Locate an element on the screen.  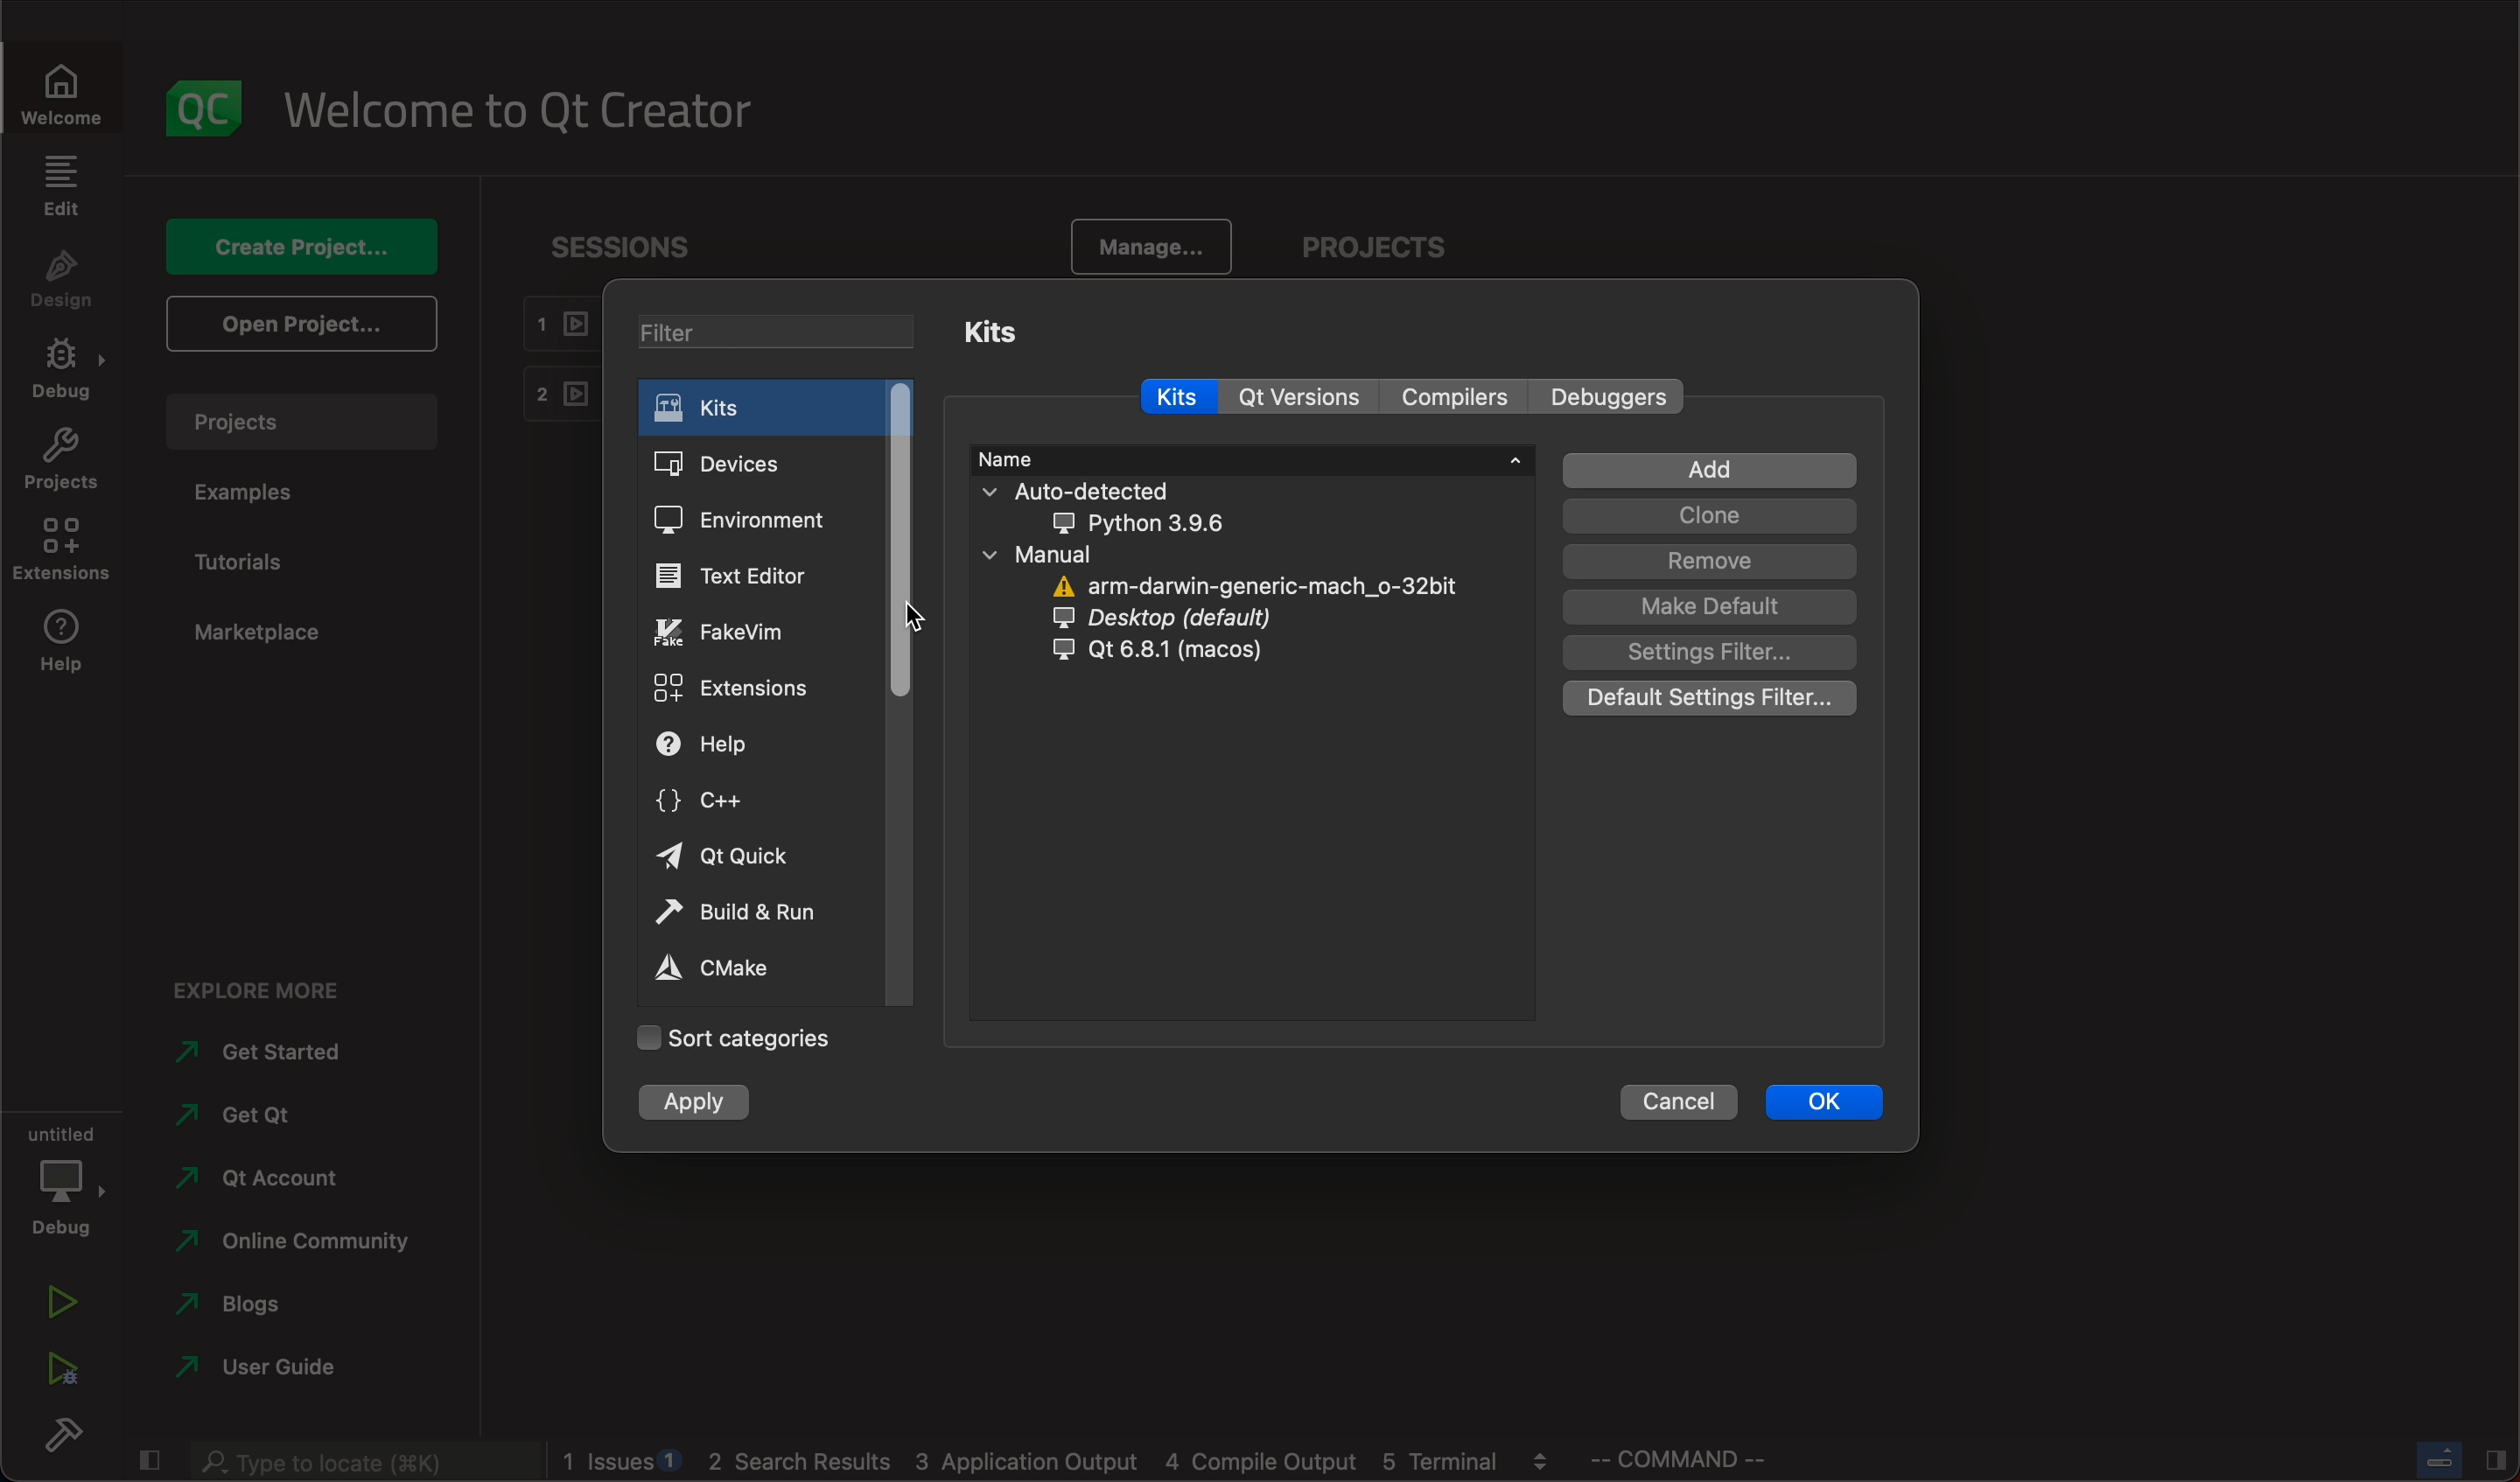
close slide bar is located at coordinates (148, 1459).